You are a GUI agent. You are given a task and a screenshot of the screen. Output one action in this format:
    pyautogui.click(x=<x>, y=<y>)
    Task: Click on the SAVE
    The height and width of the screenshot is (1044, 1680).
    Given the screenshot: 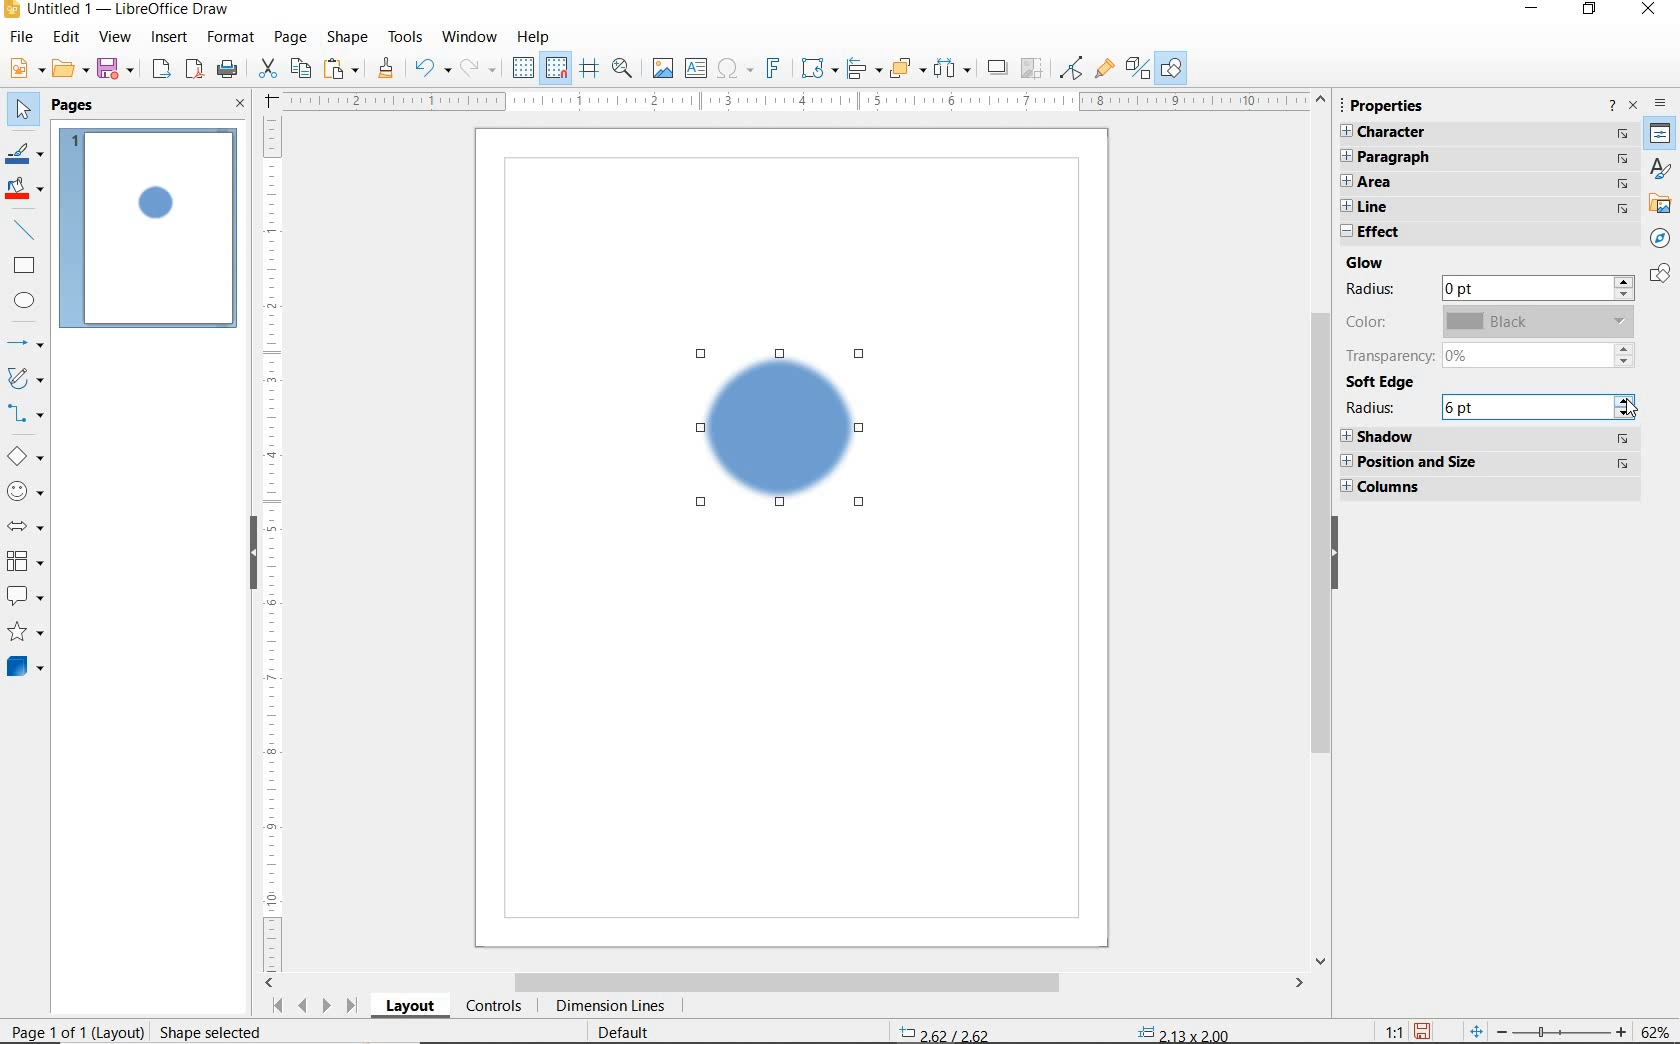 What is the action you would take?
    pyautogui.click(x=117, y=69)
    